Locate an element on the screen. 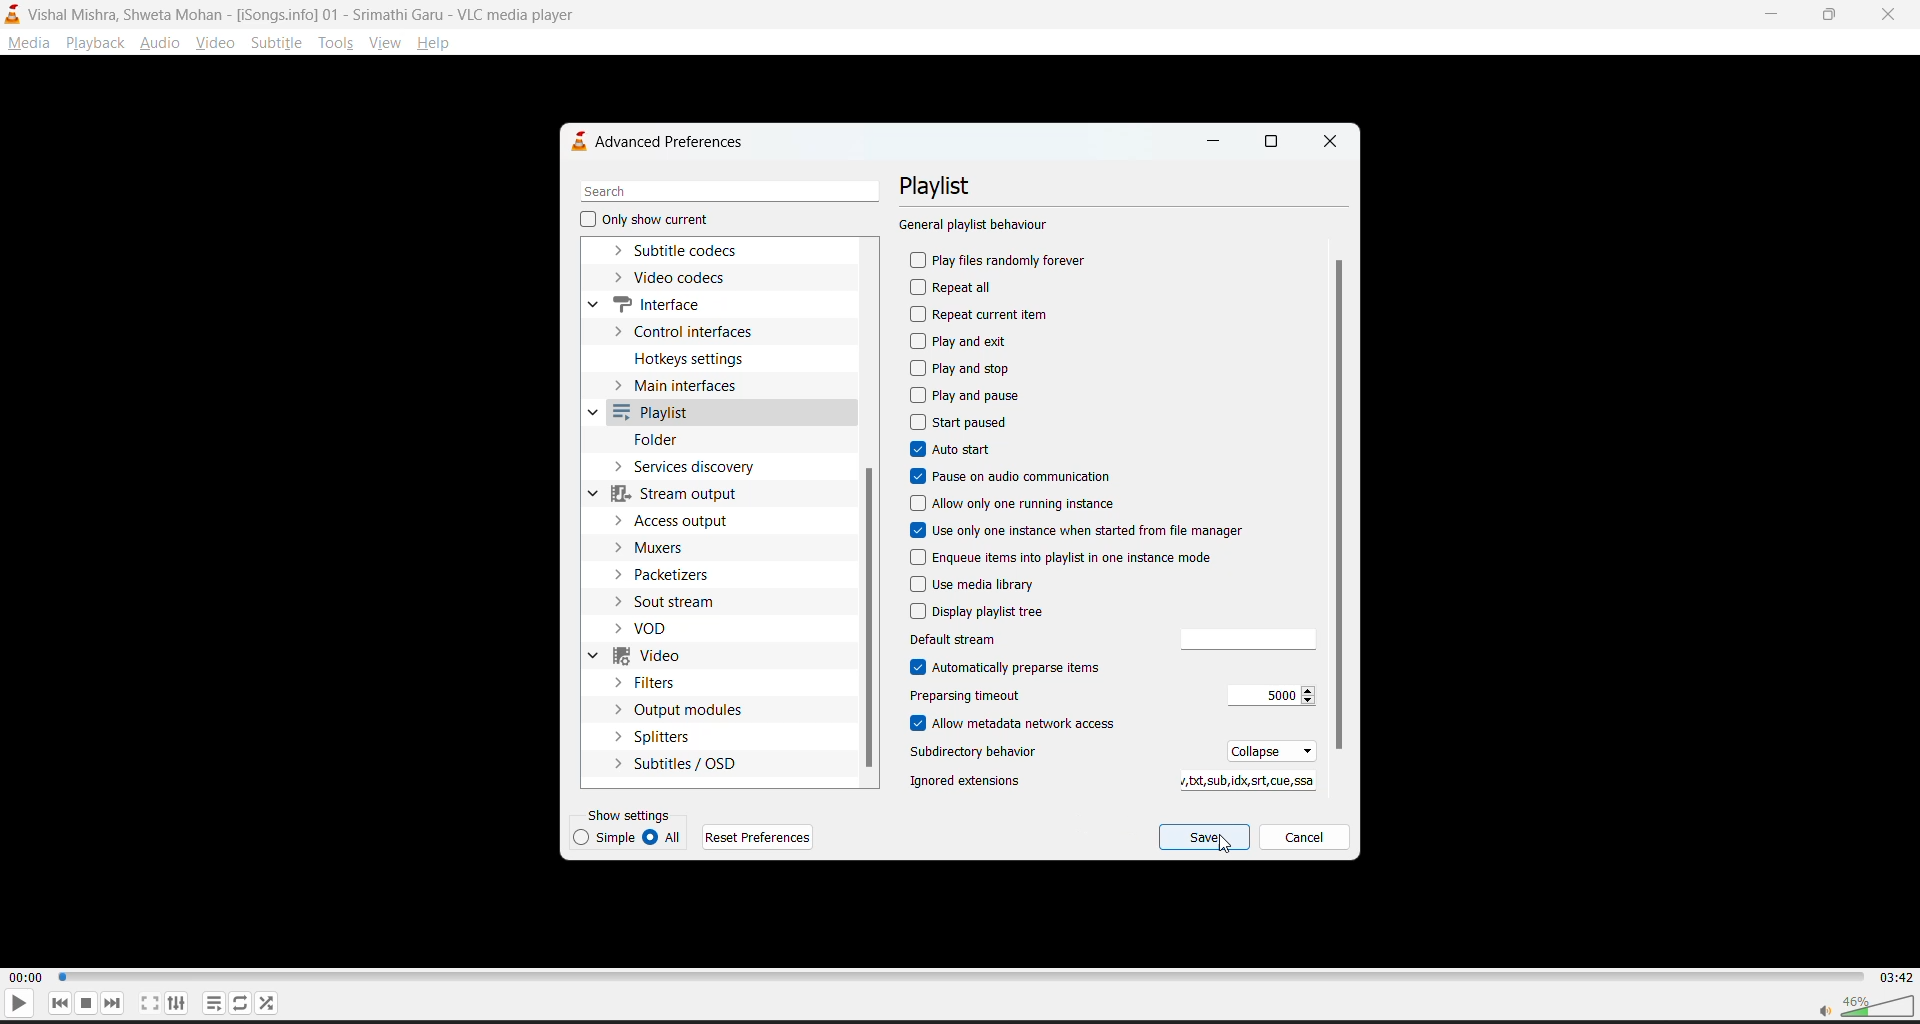  close is located at coordinates (1331, 140).